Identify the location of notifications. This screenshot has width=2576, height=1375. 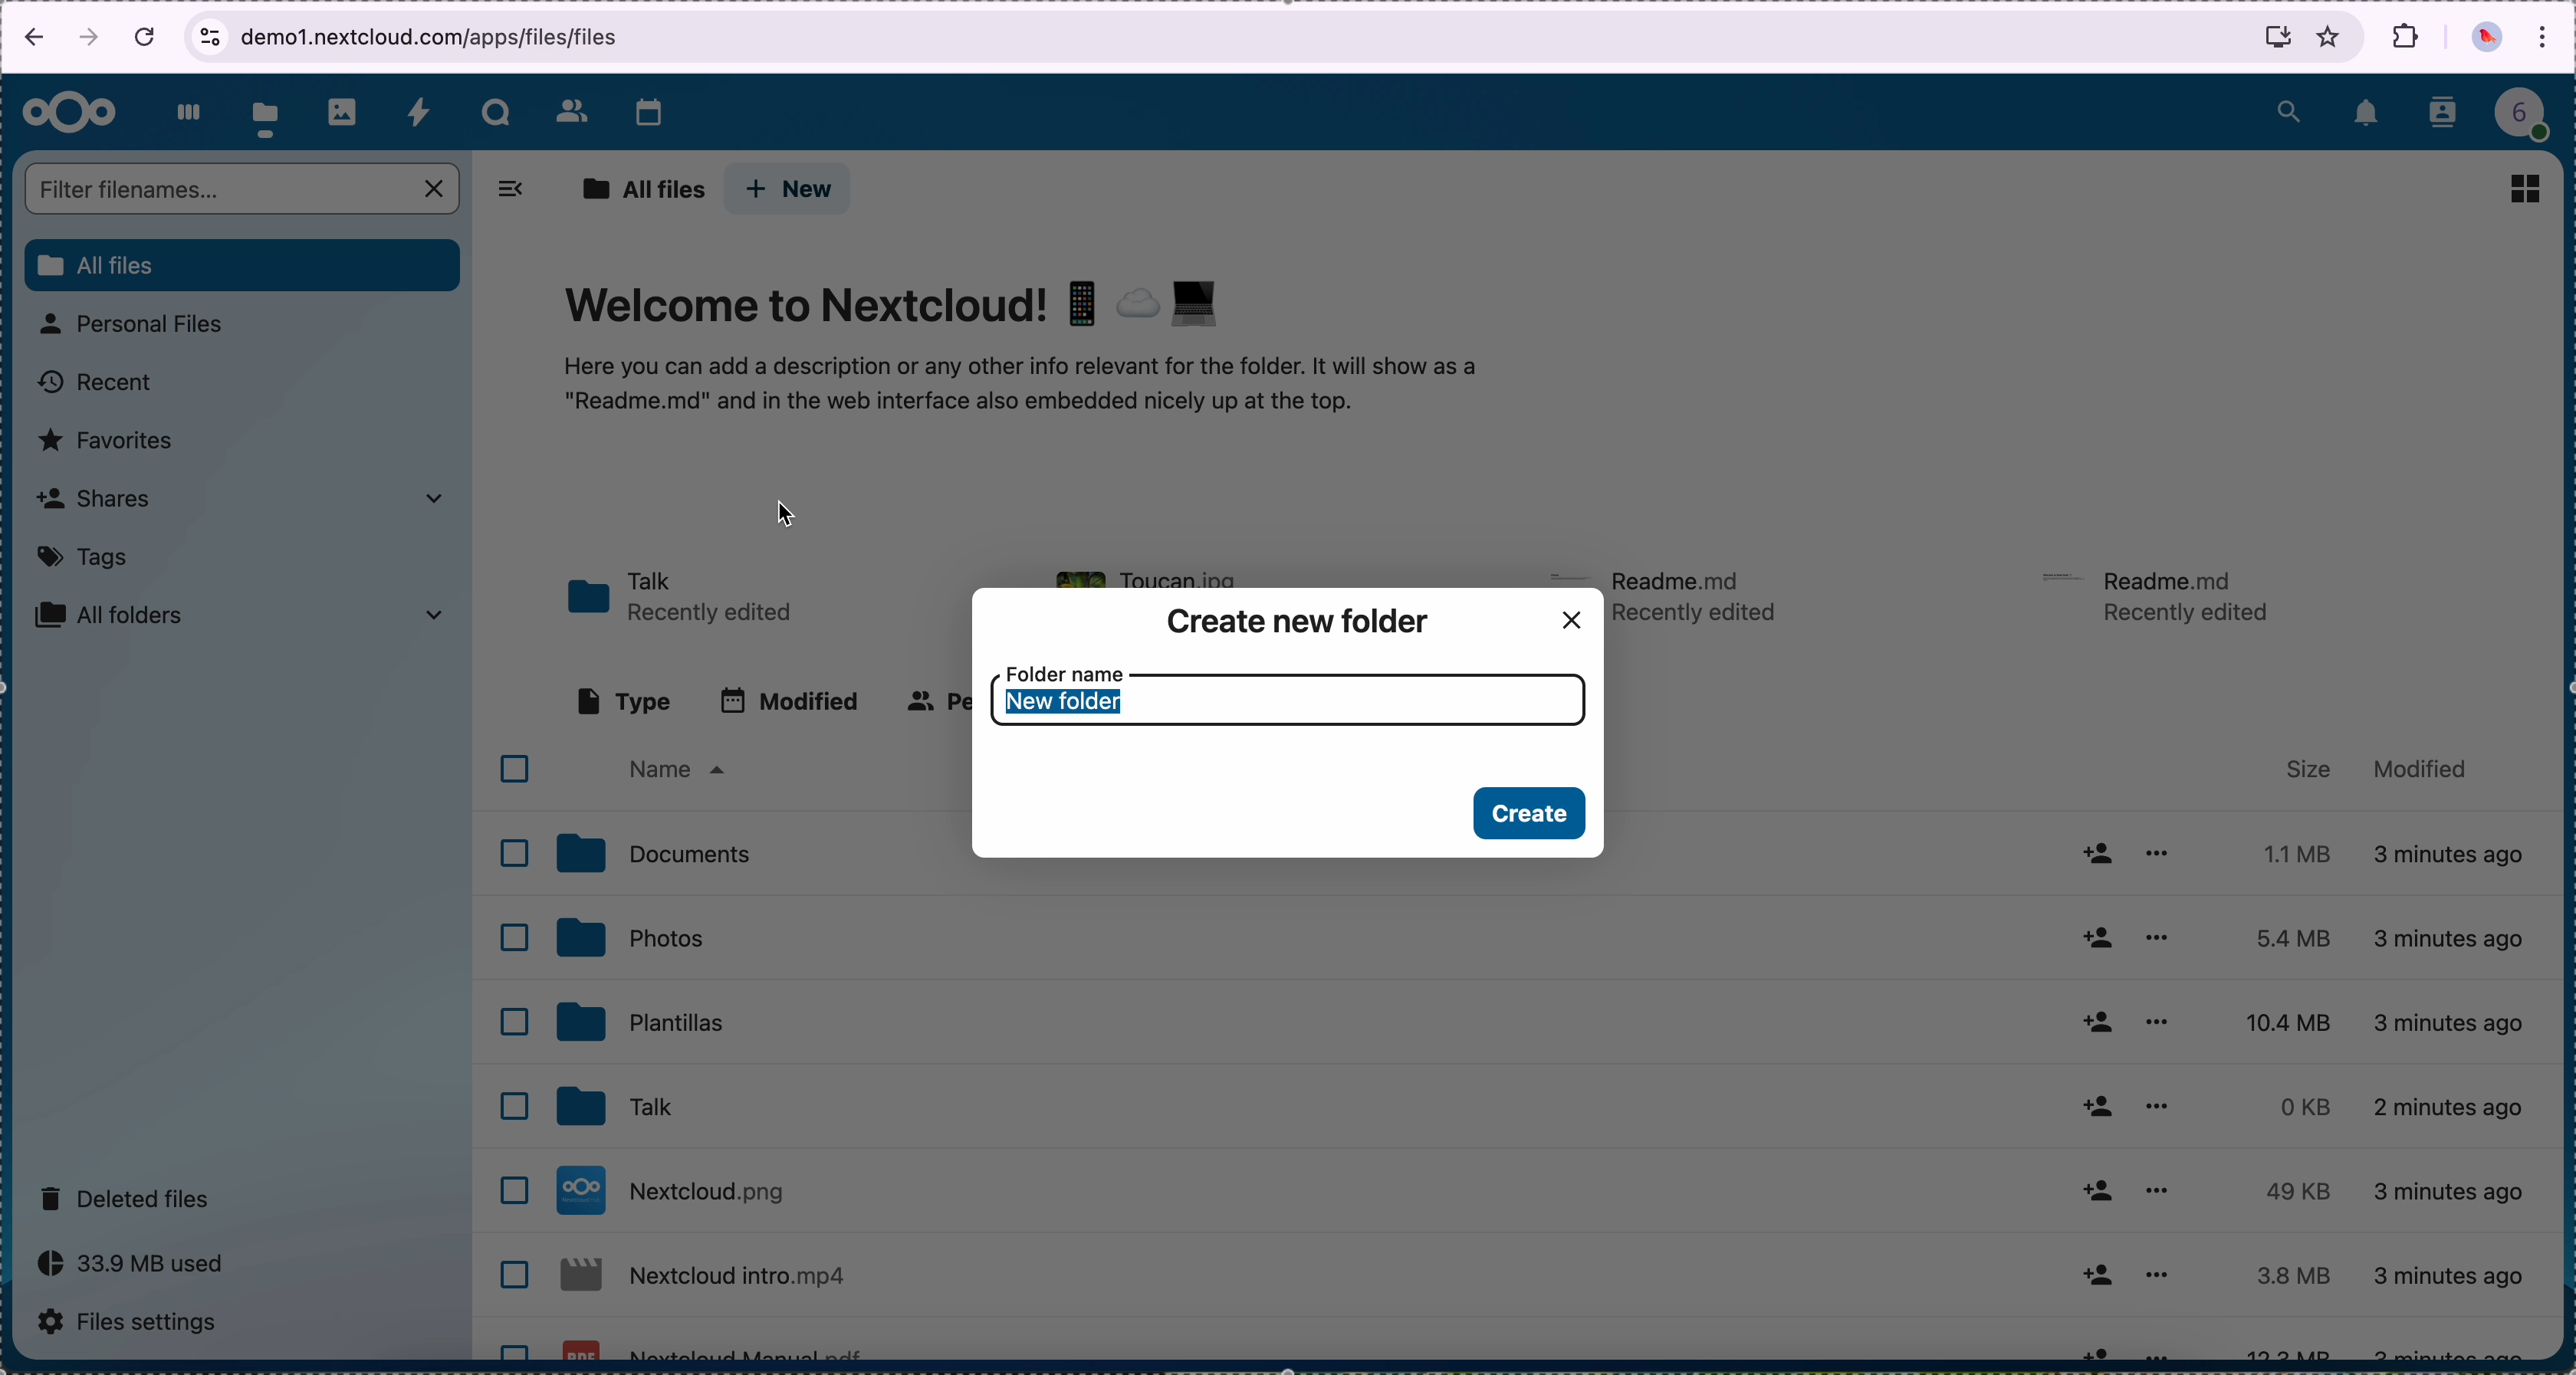
(2368, 115).